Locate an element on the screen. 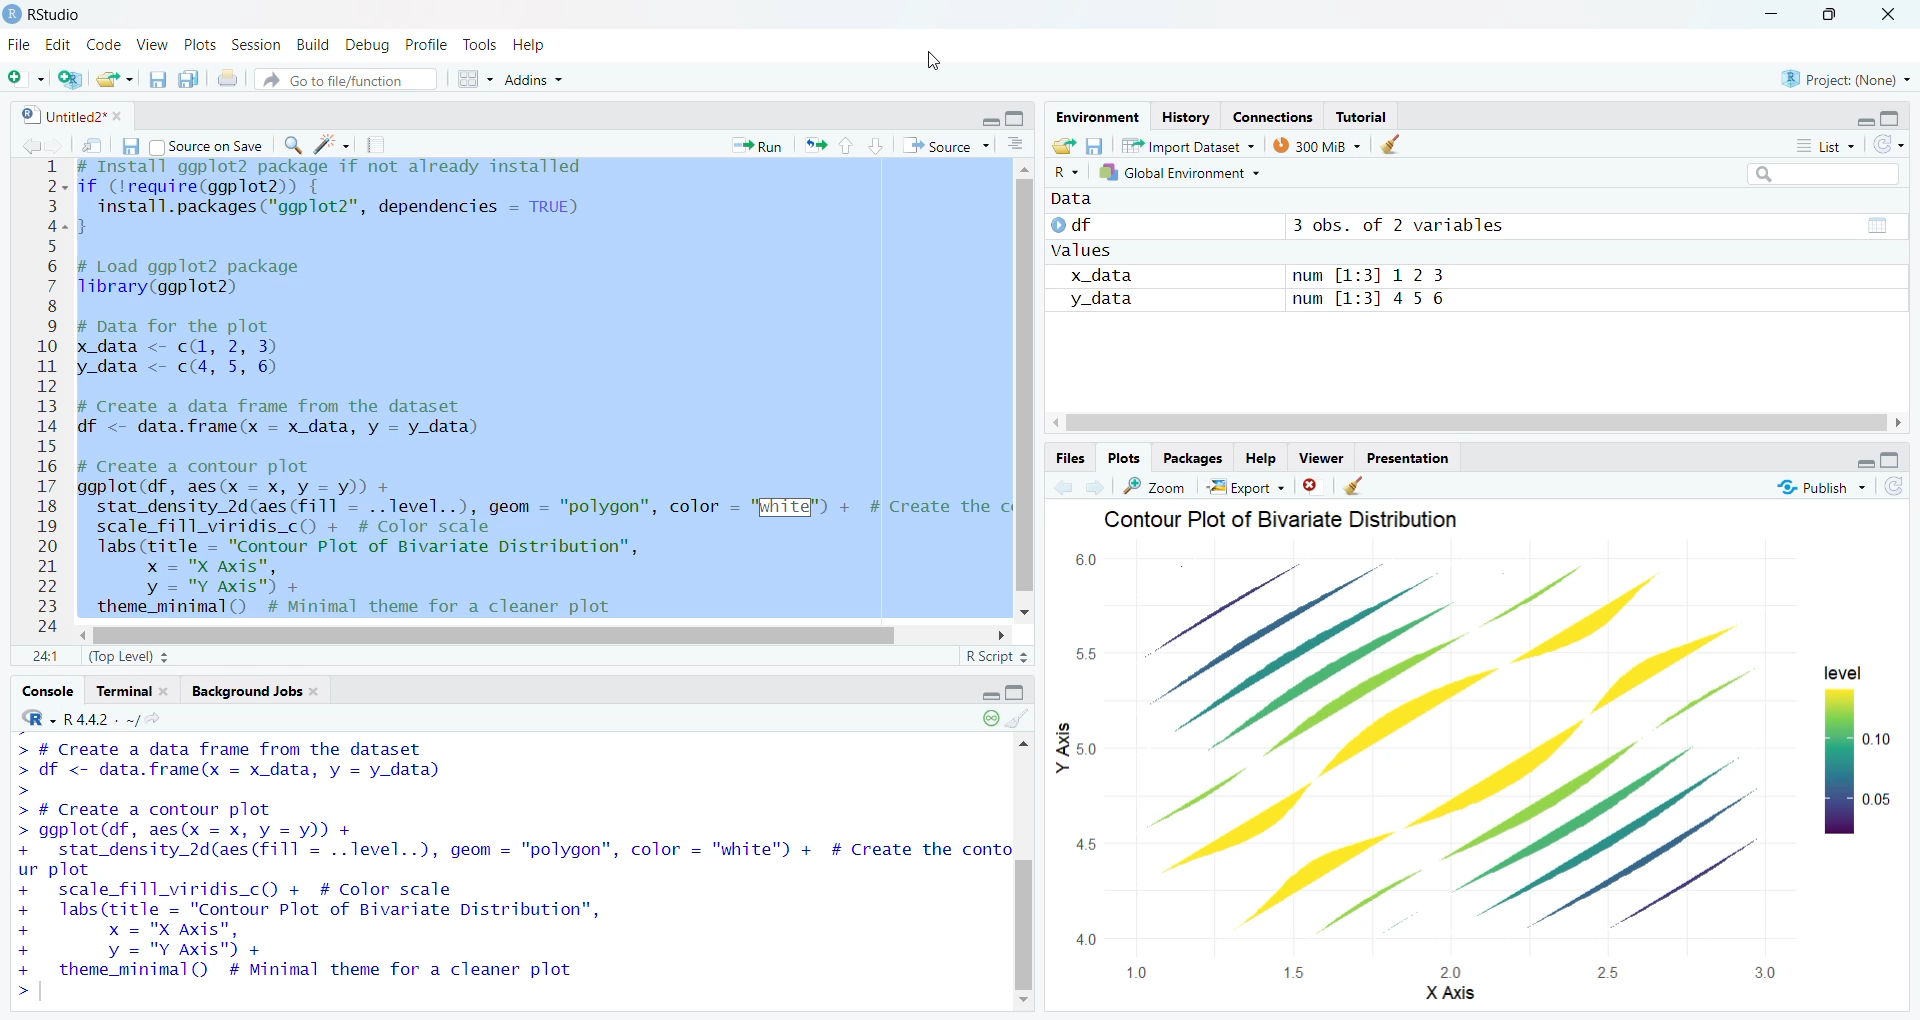 The height and width of the screenshot is (1020, 1920). Help. is located at coordinates (1263, 457).